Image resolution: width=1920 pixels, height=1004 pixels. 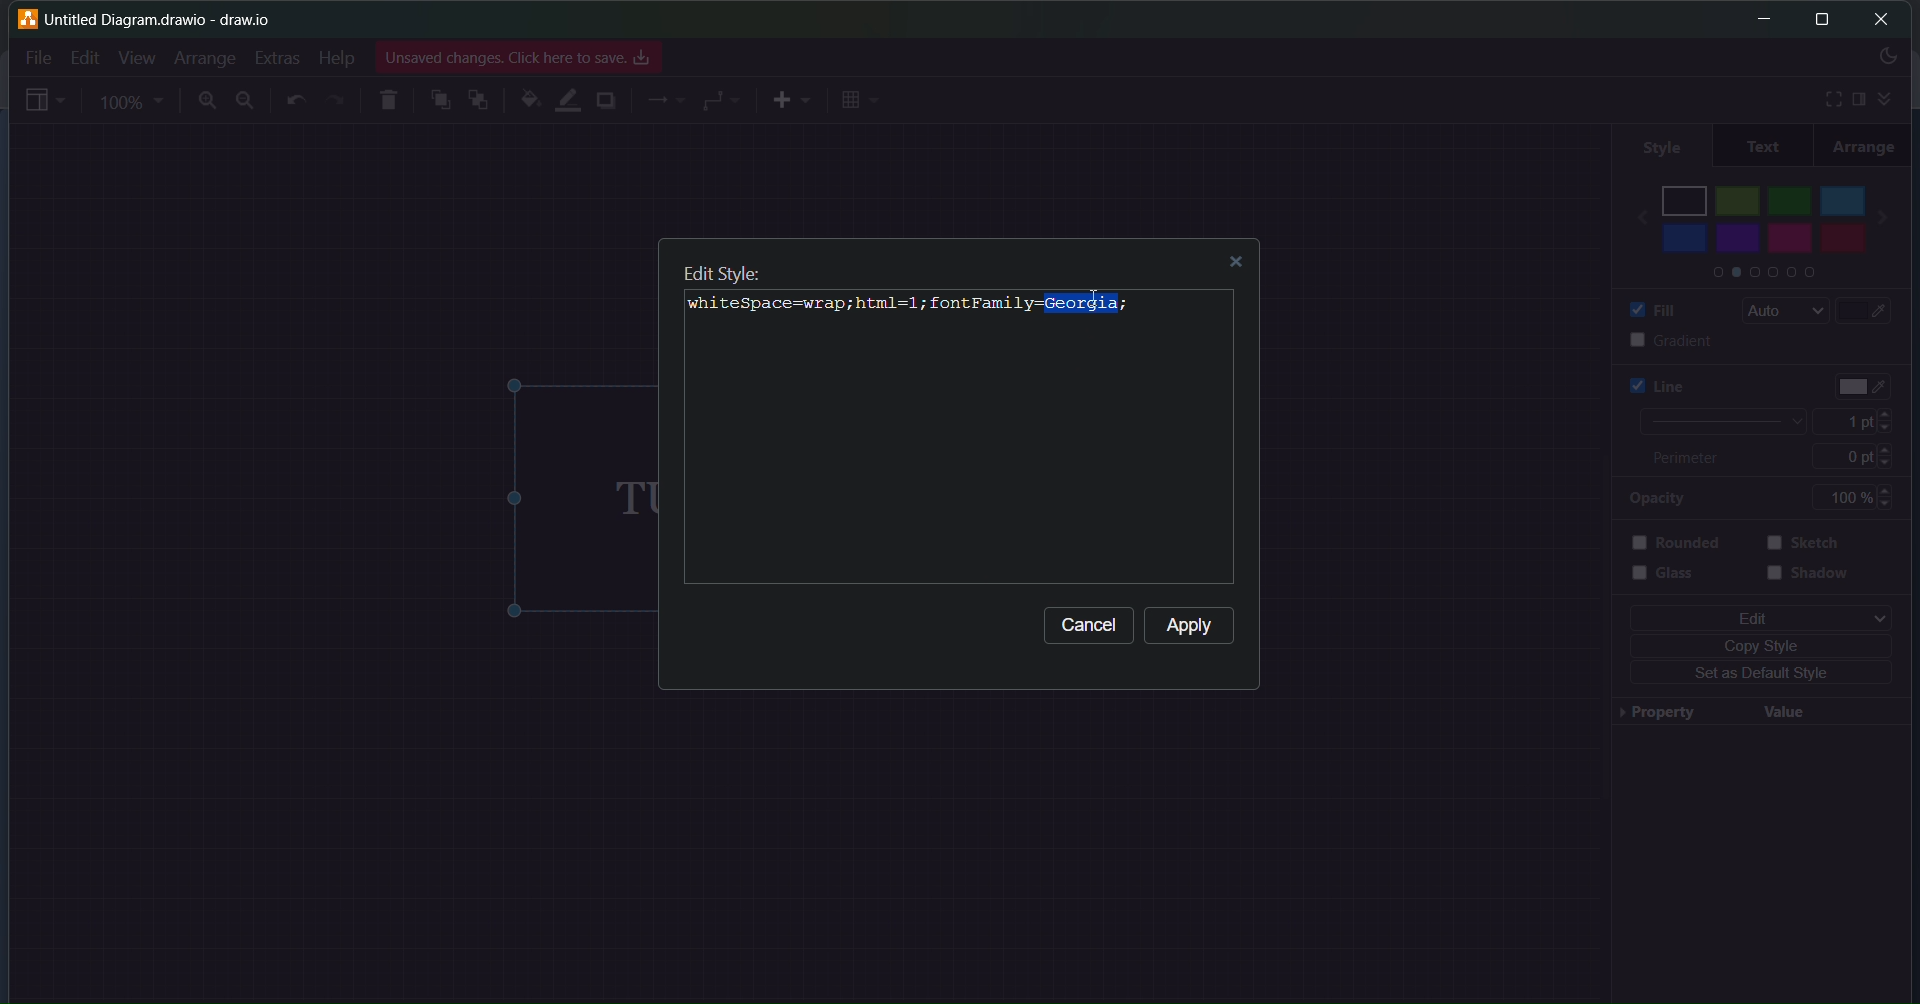 What do you see at coordinates (1646, 308) in the screenshot?
I see `fill` at bounding box center [1646, 308].